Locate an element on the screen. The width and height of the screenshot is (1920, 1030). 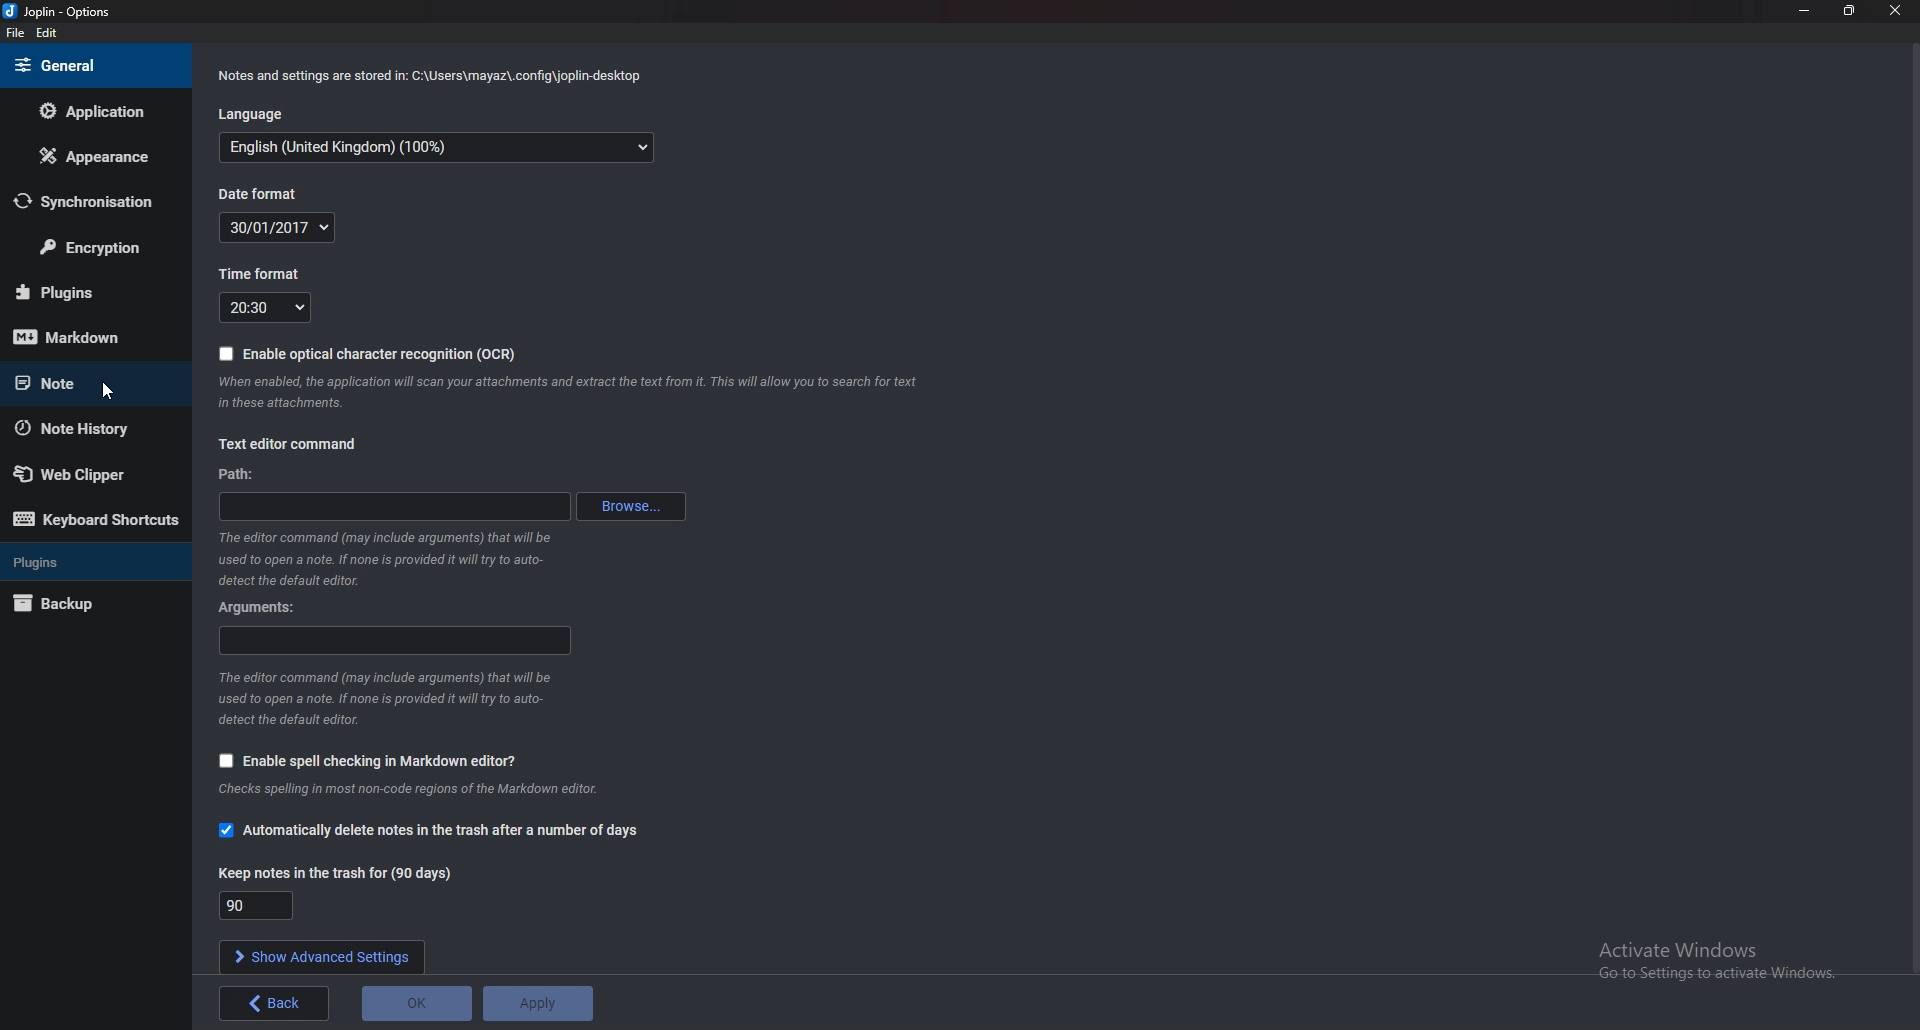
File is located at coordinates (16, 32).